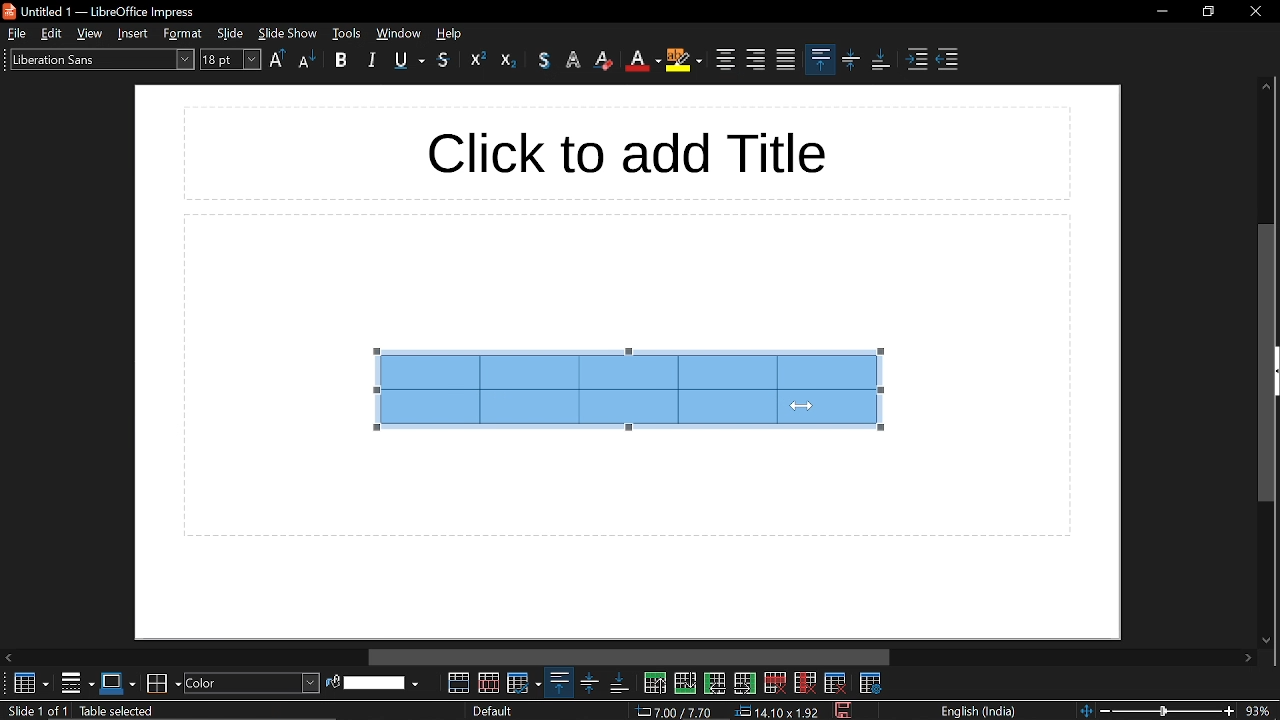 The image size is (1280, 720). Describe the element at coordinates (629, 657) in the screenshot. I see `horizontal scrollbar` at that location.